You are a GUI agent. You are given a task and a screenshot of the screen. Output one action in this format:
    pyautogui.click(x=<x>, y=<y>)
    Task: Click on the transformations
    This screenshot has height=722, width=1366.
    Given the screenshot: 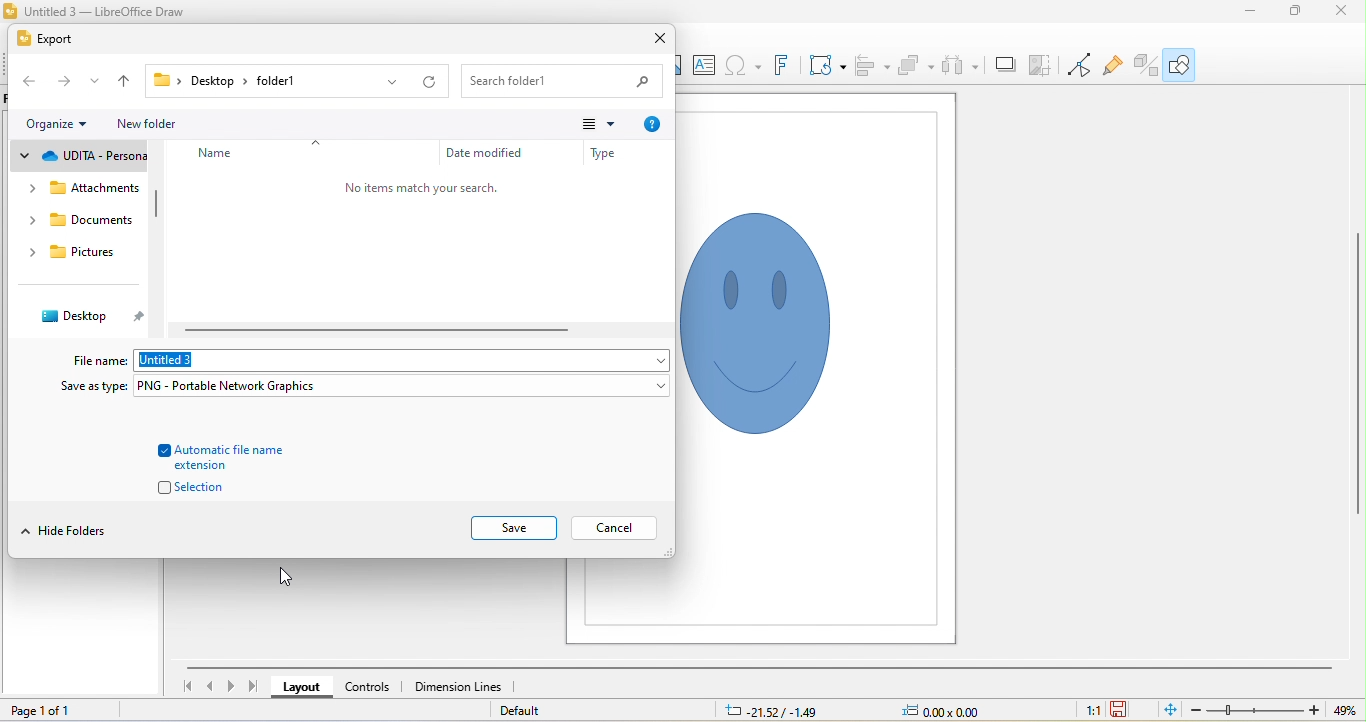 What is the action you would take?
    pyautogui.click(x=827, y=67)
    